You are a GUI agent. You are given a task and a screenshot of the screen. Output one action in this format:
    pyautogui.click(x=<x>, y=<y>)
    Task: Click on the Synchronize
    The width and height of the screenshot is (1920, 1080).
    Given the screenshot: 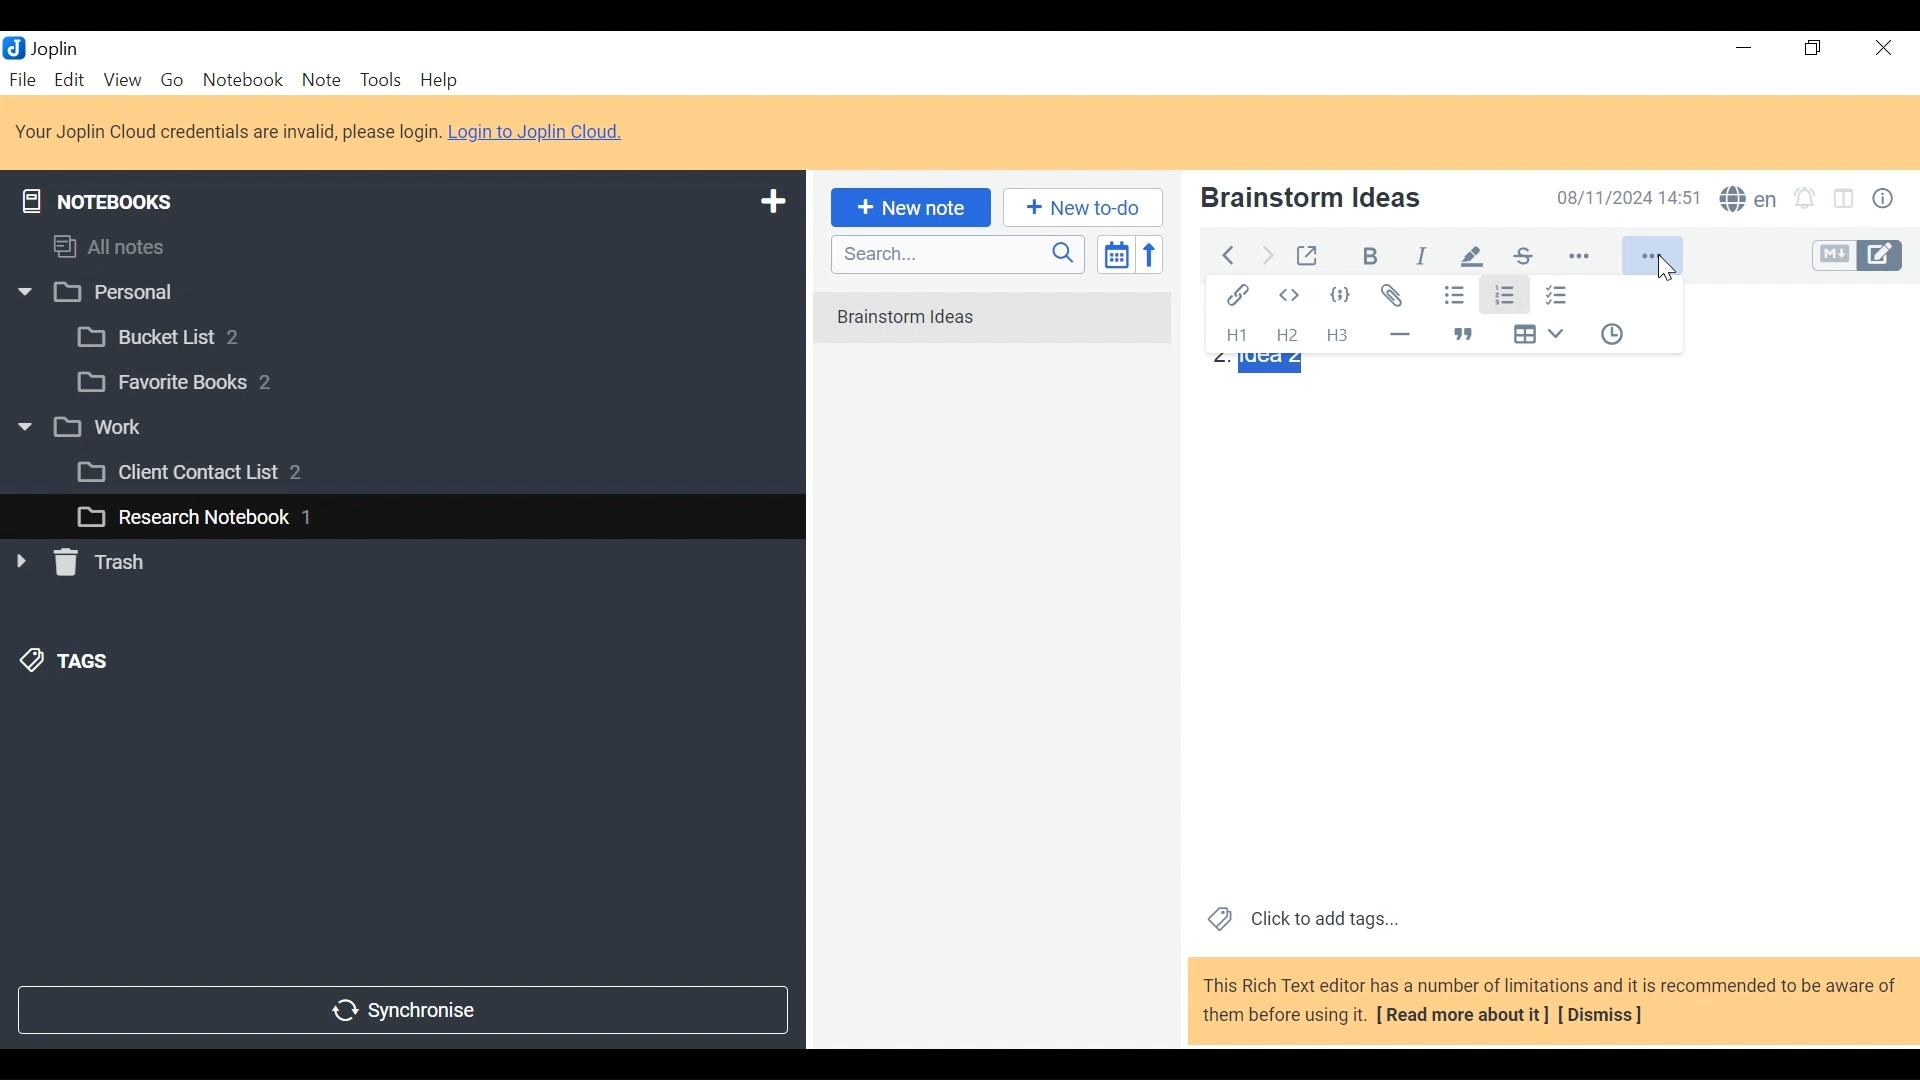 What is the action you would take?
    pyautogui.click(x=401, y=1008)
    